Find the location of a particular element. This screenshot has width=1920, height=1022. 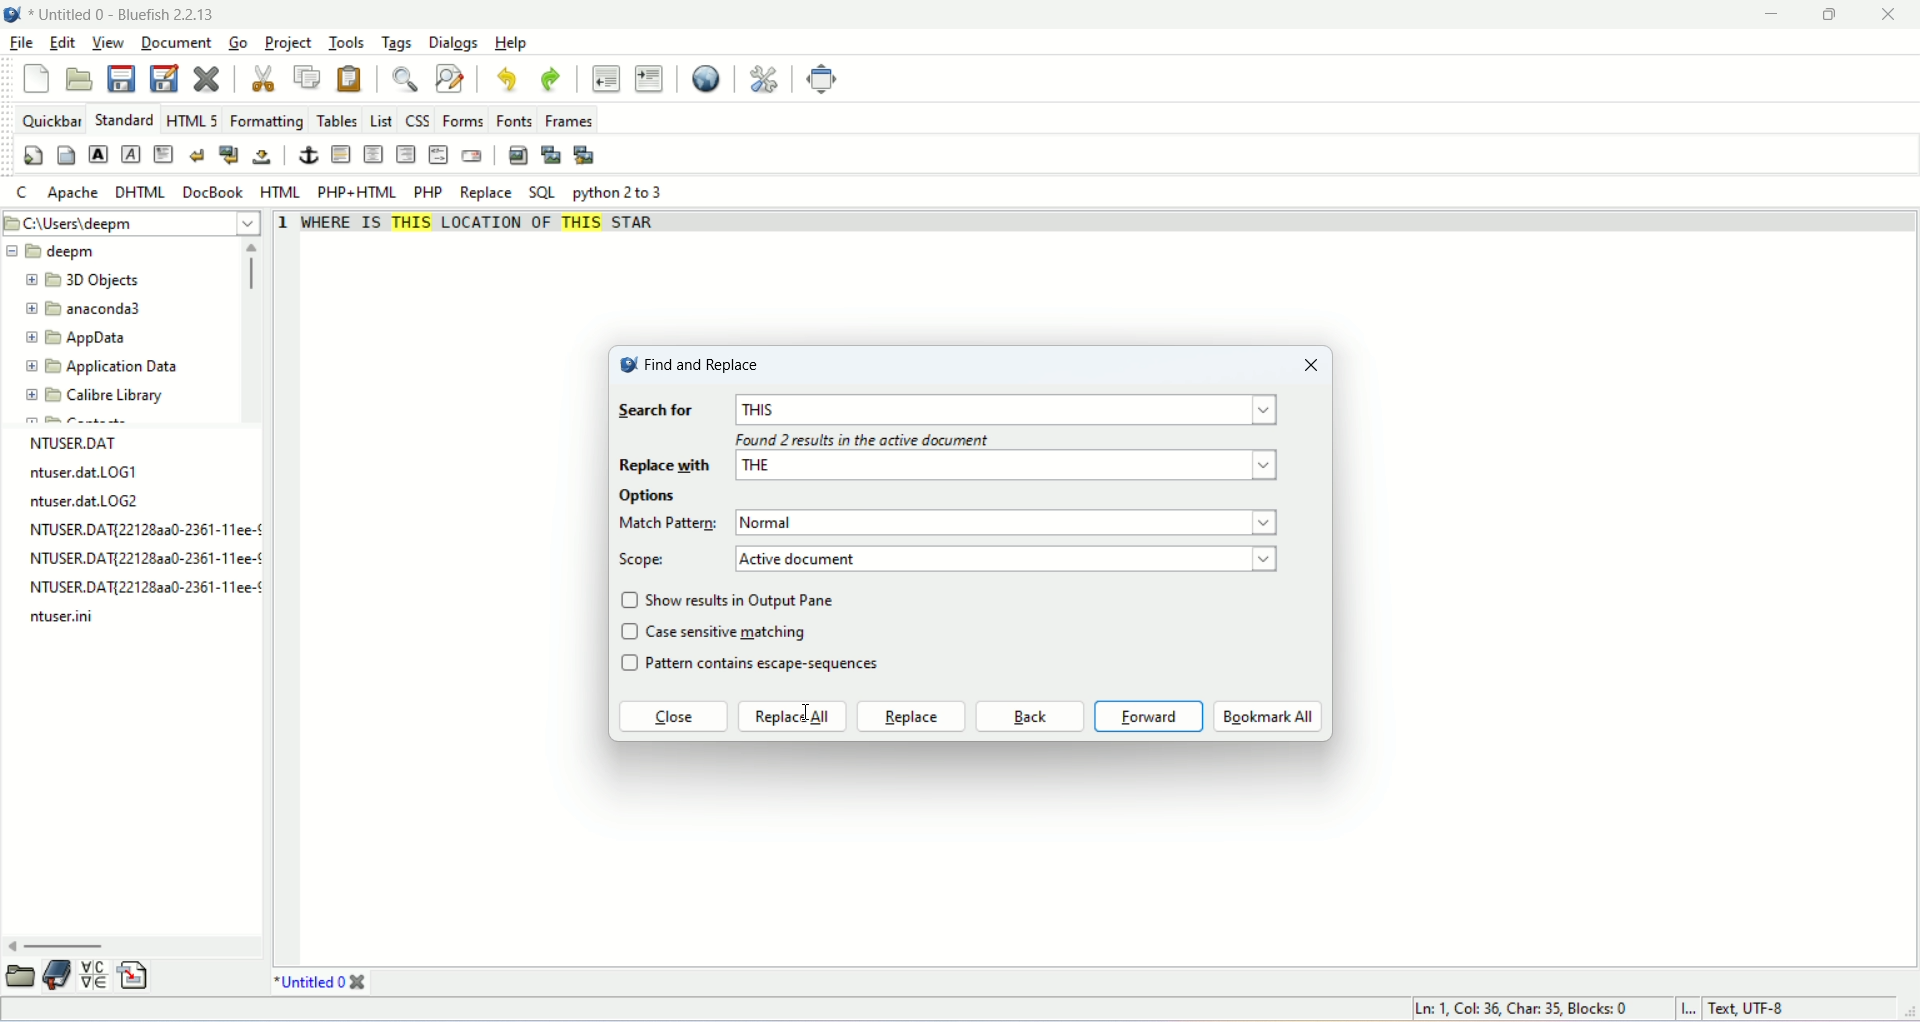

WHERE IS THIS LOCATION OF THIS STAR is located at coordinates (492, 230).